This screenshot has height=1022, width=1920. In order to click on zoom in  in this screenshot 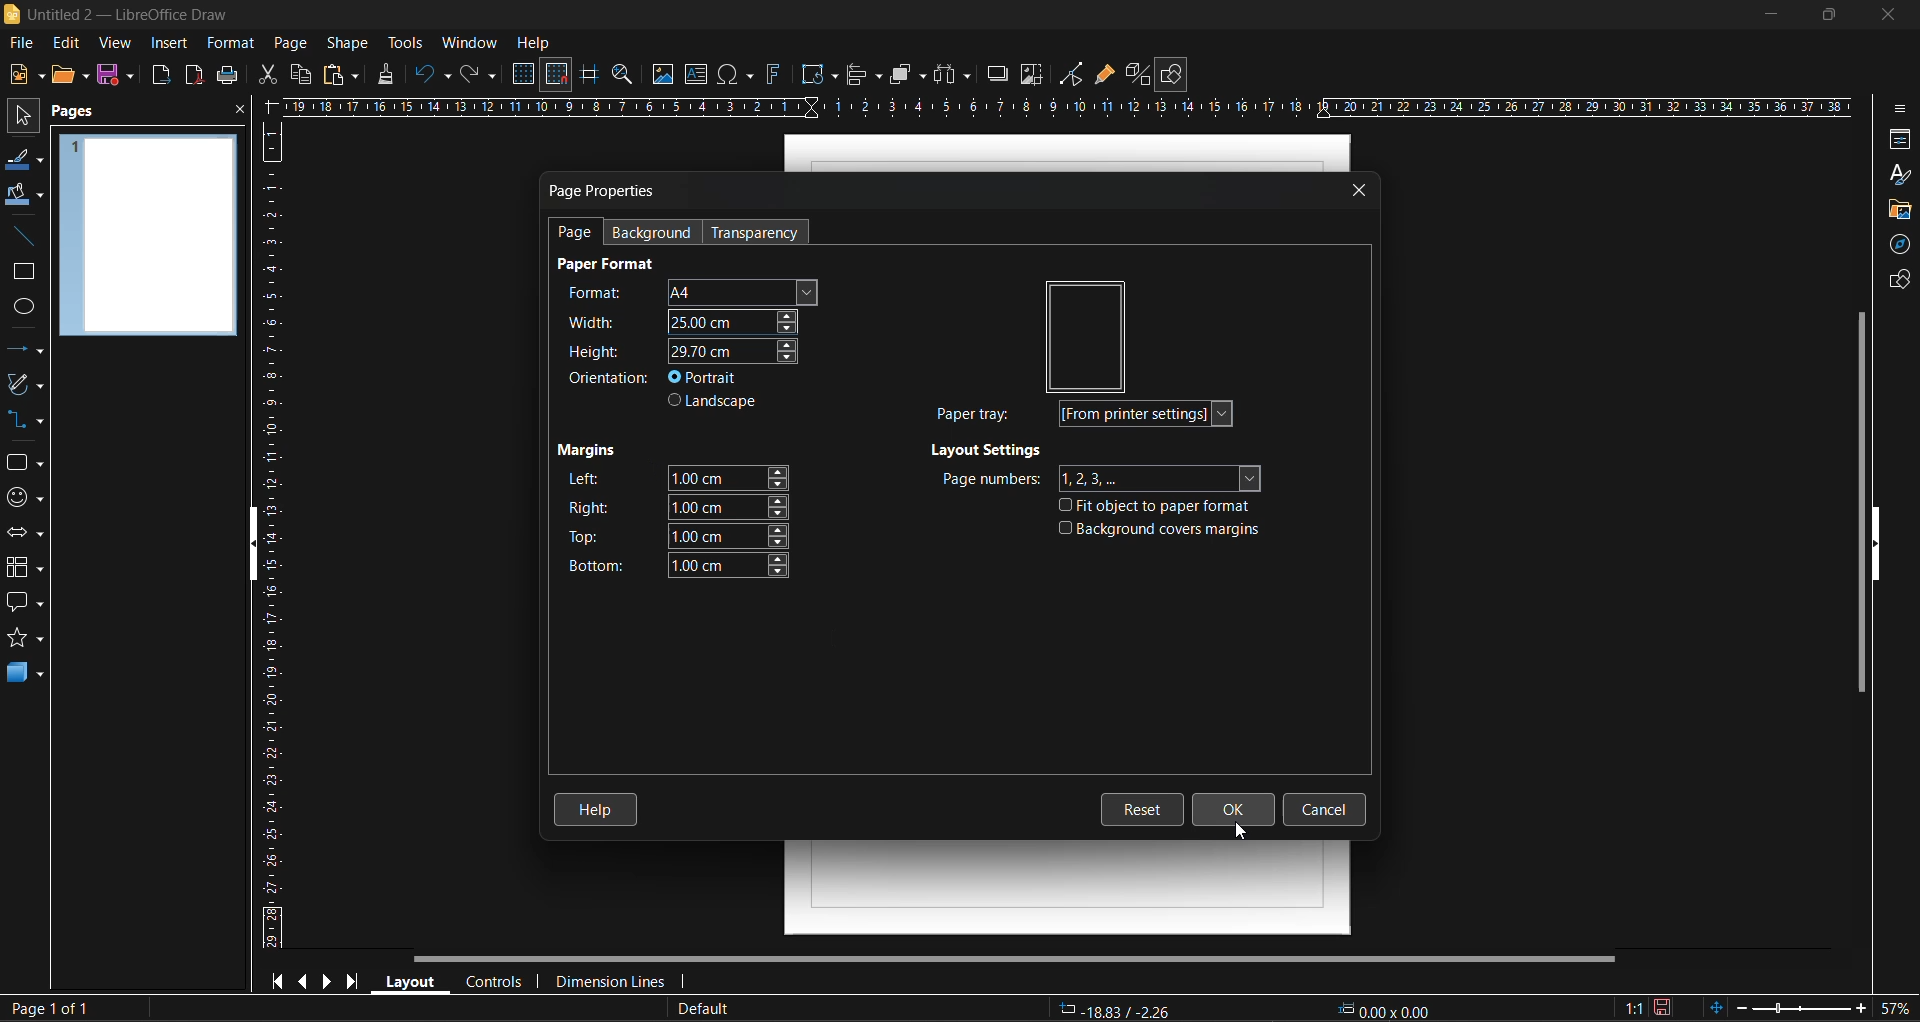, I will do `click(1853, 1010)`.